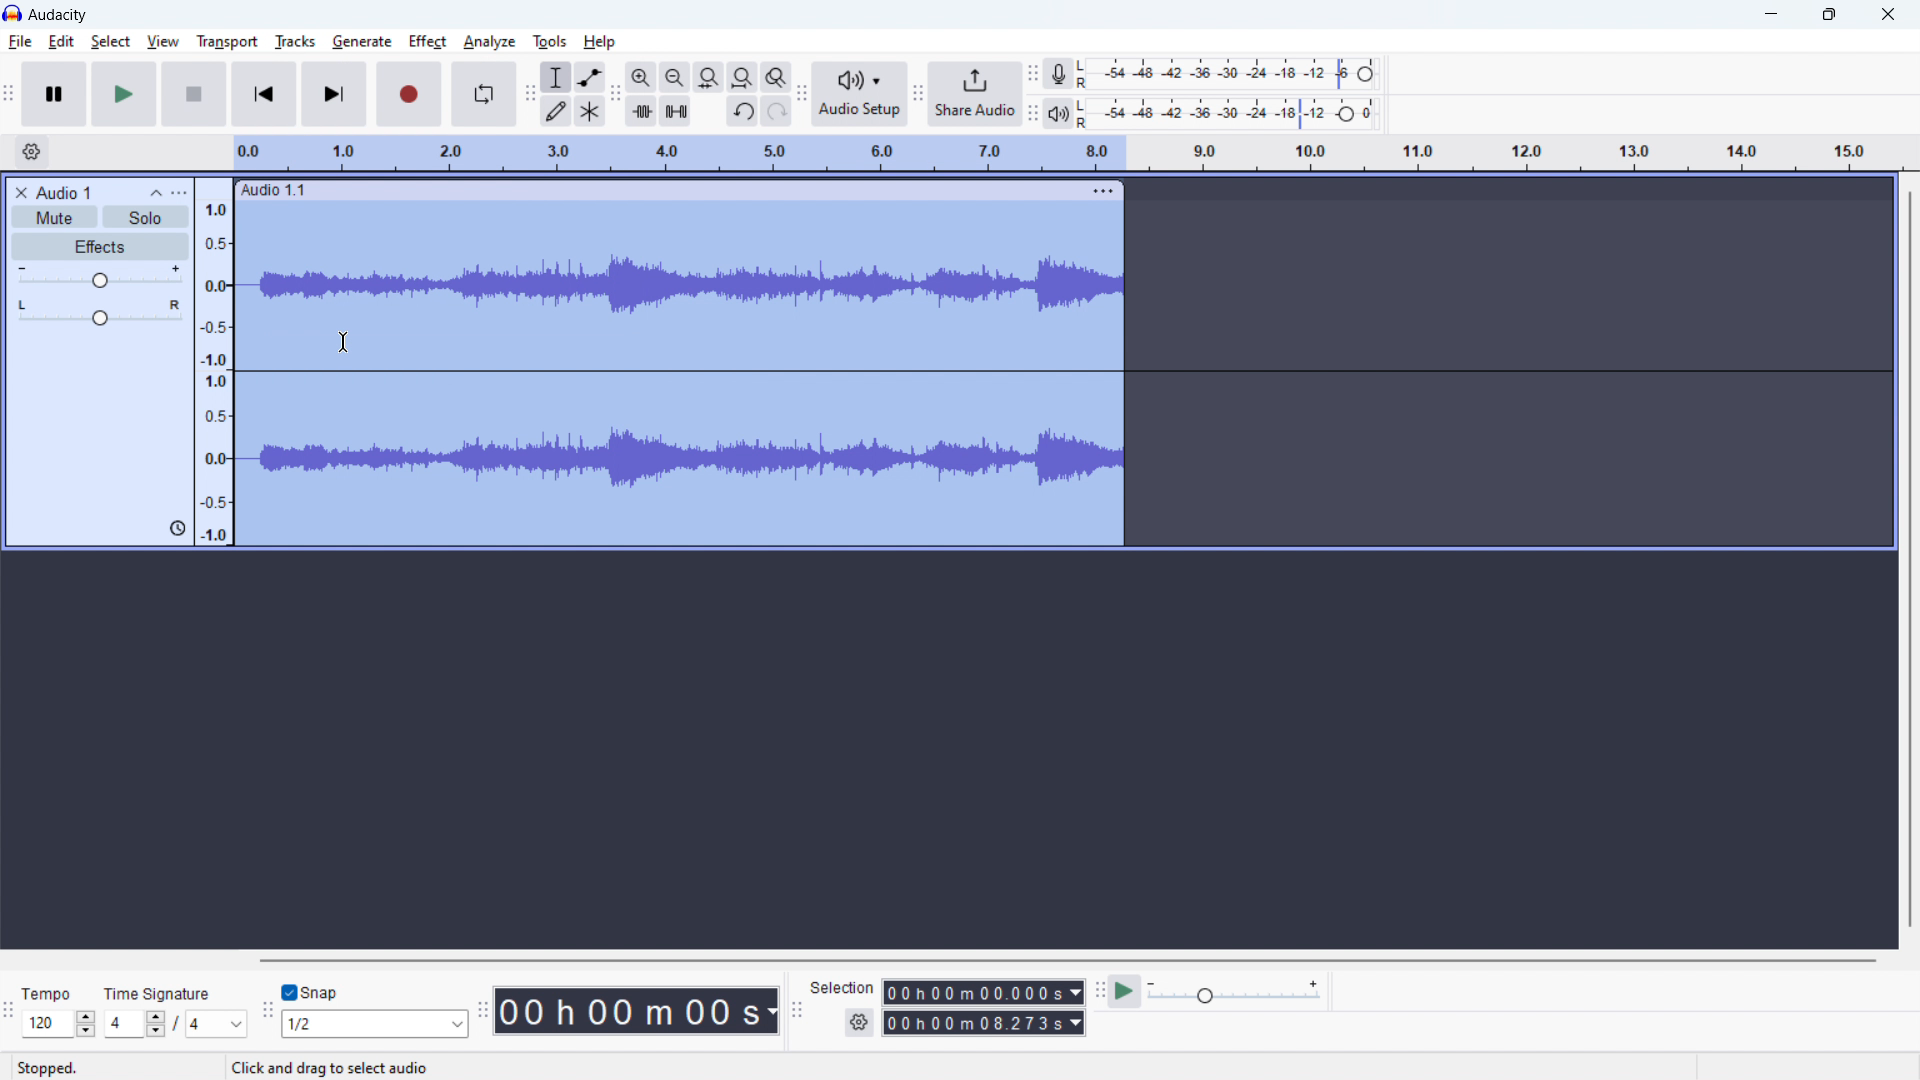 The width and height of the screenshot is (1920, 1080). I want to click on collapse, so click(156, 193).